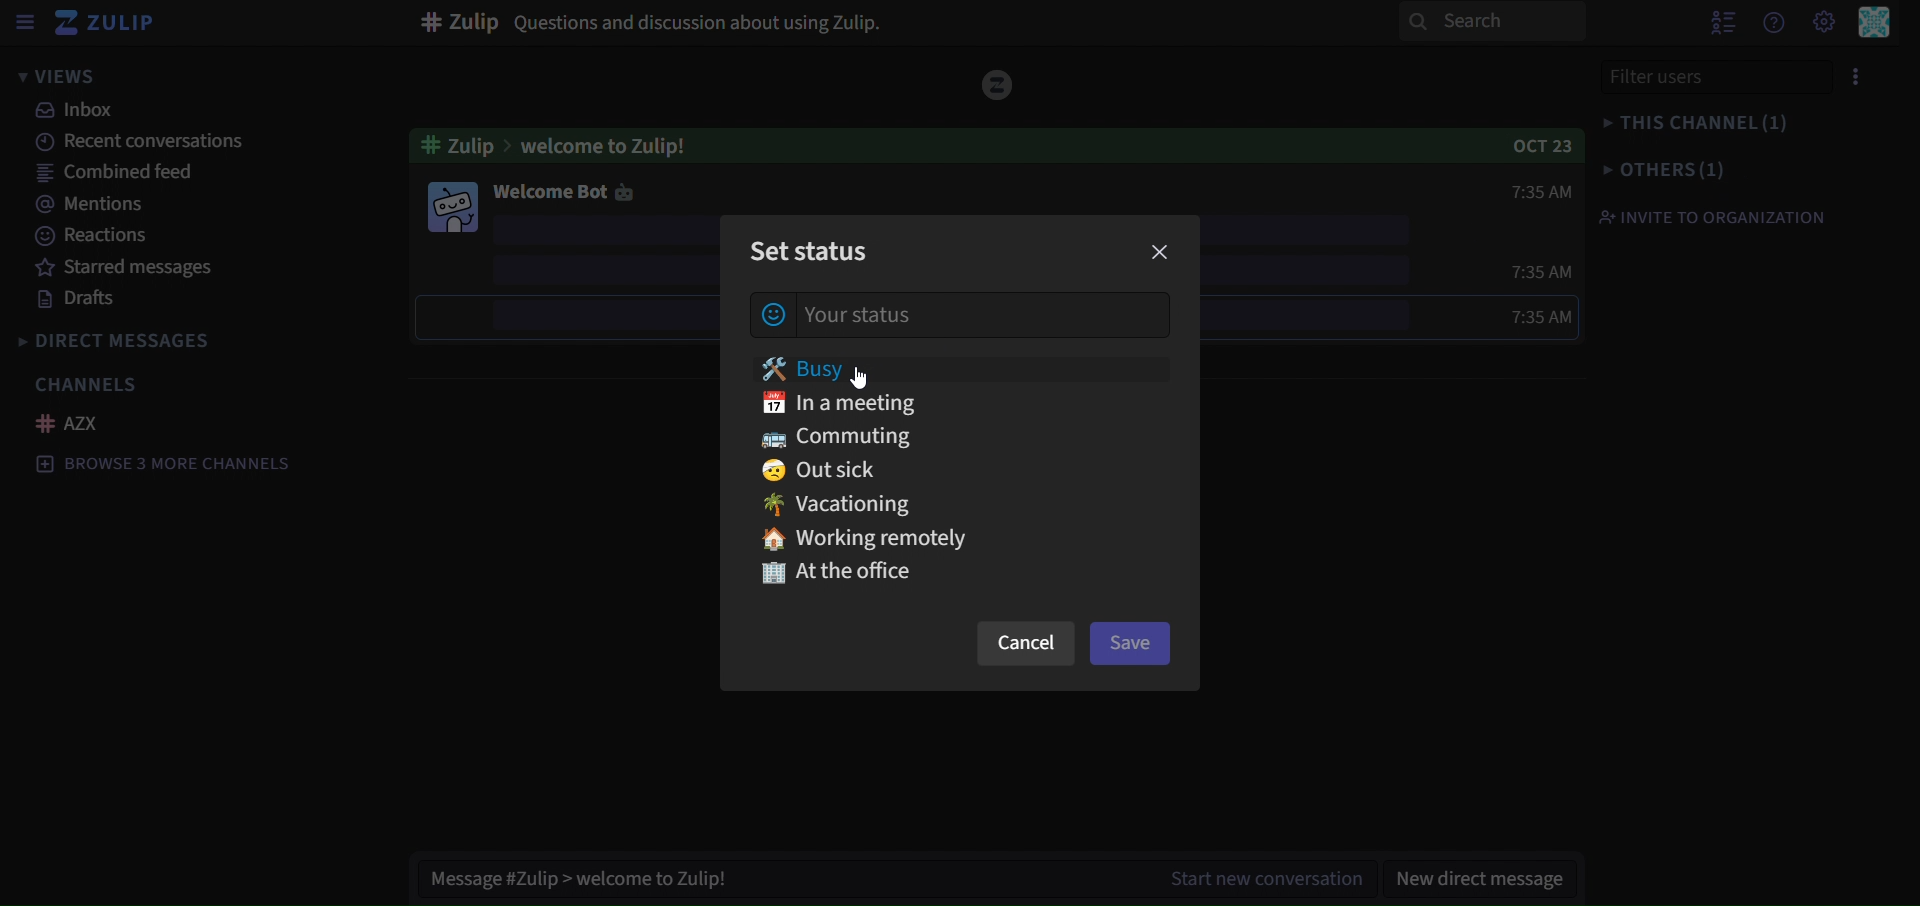  What do you see at coordinates (652, 23) in the screenshot?
I see `Question and discussion about using Zulip.` at bounding box center [652, 23].